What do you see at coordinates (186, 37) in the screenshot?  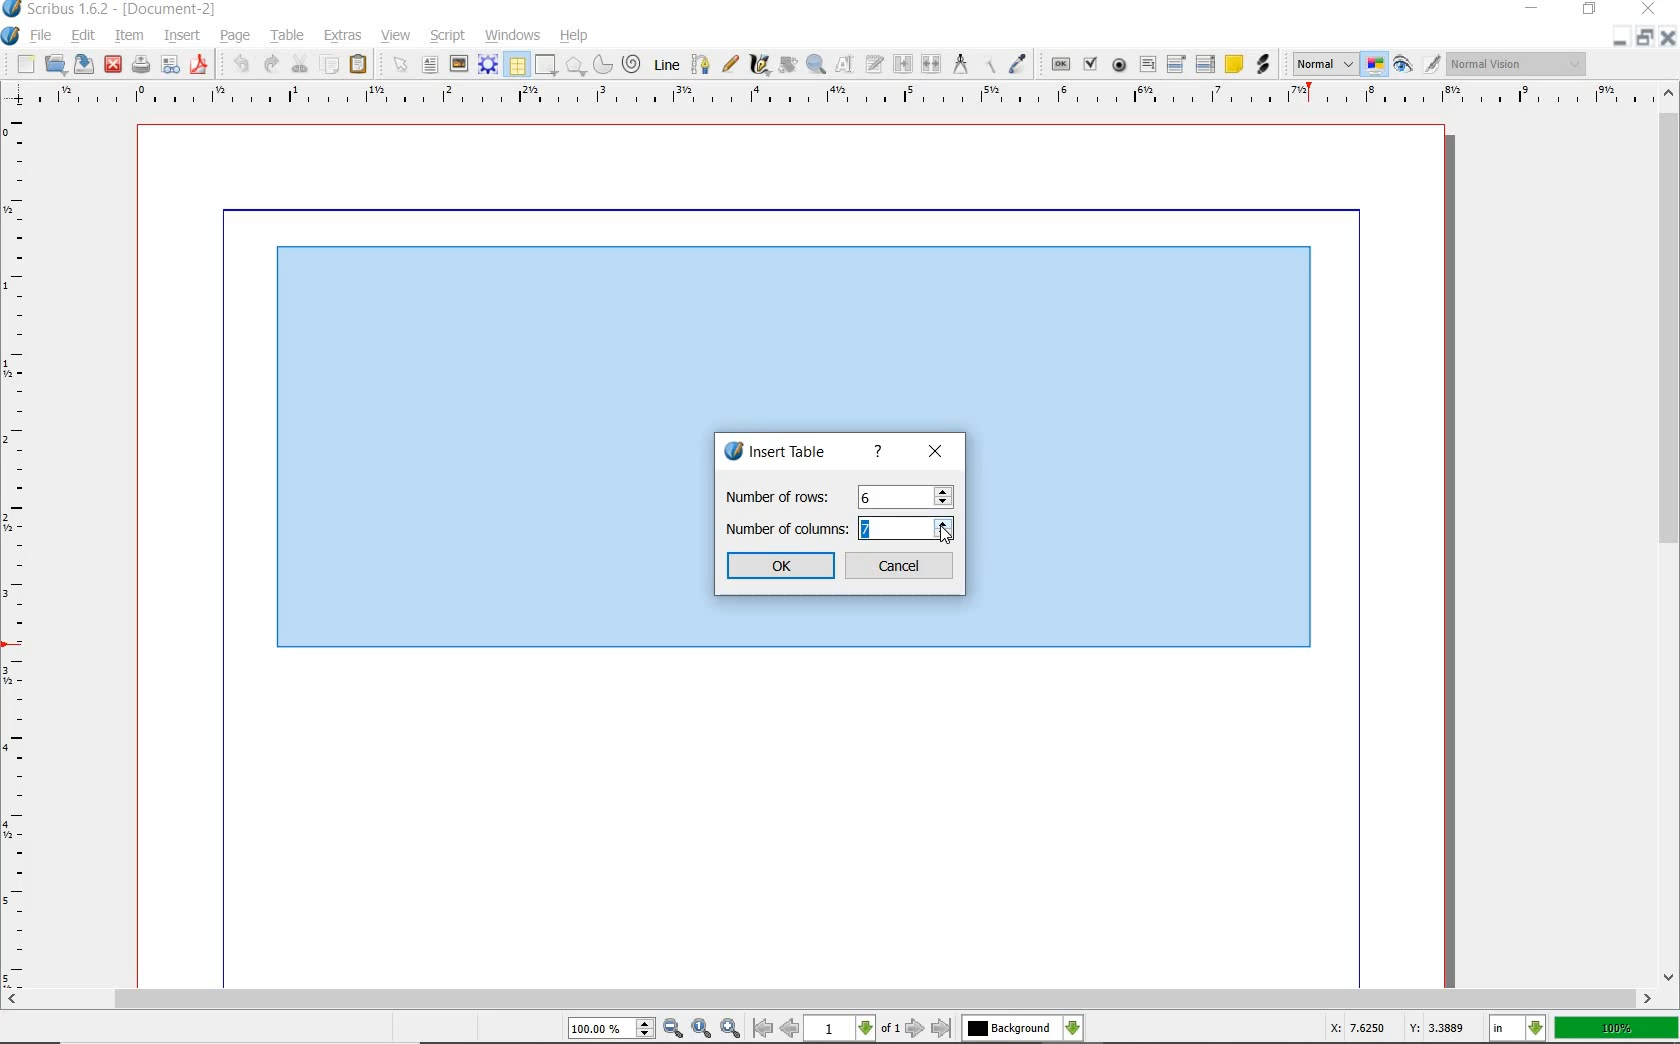 I see `insert` at bounding box center [186, 37].